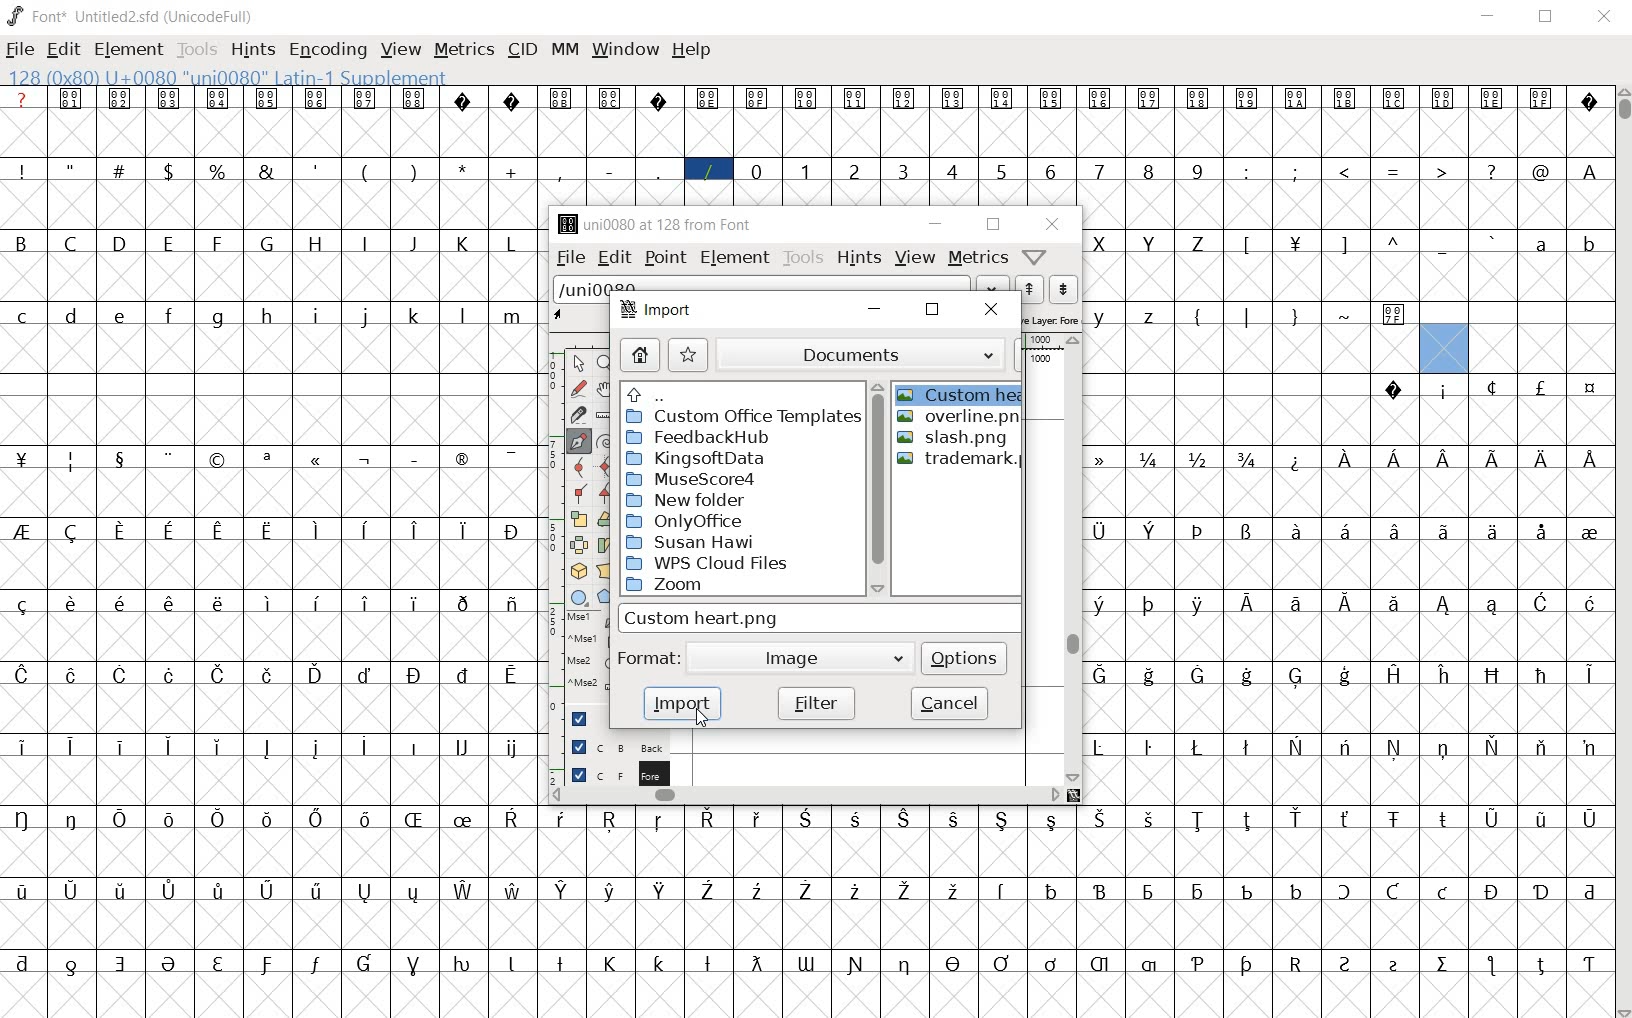 The image size is (1632, 1018). What do you see at coordinates (1541, 172) in the screenshot?
I see `glyph` at bounding box center [1541, 172].